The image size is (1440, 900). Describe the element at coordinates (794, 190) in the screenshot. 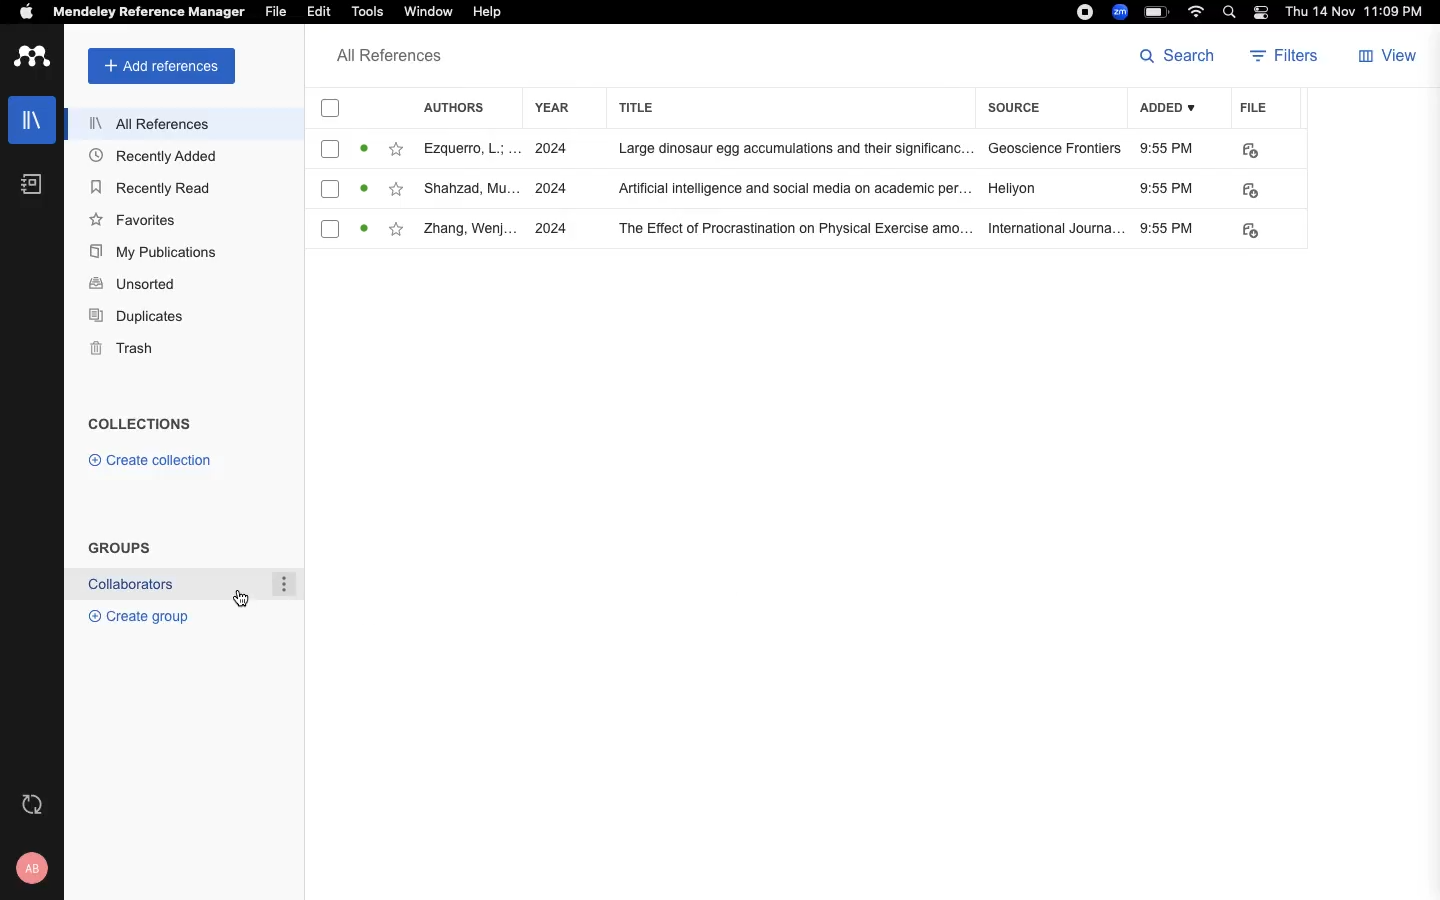

I see `Artificial intelligence and social media on academic per.` at that location.